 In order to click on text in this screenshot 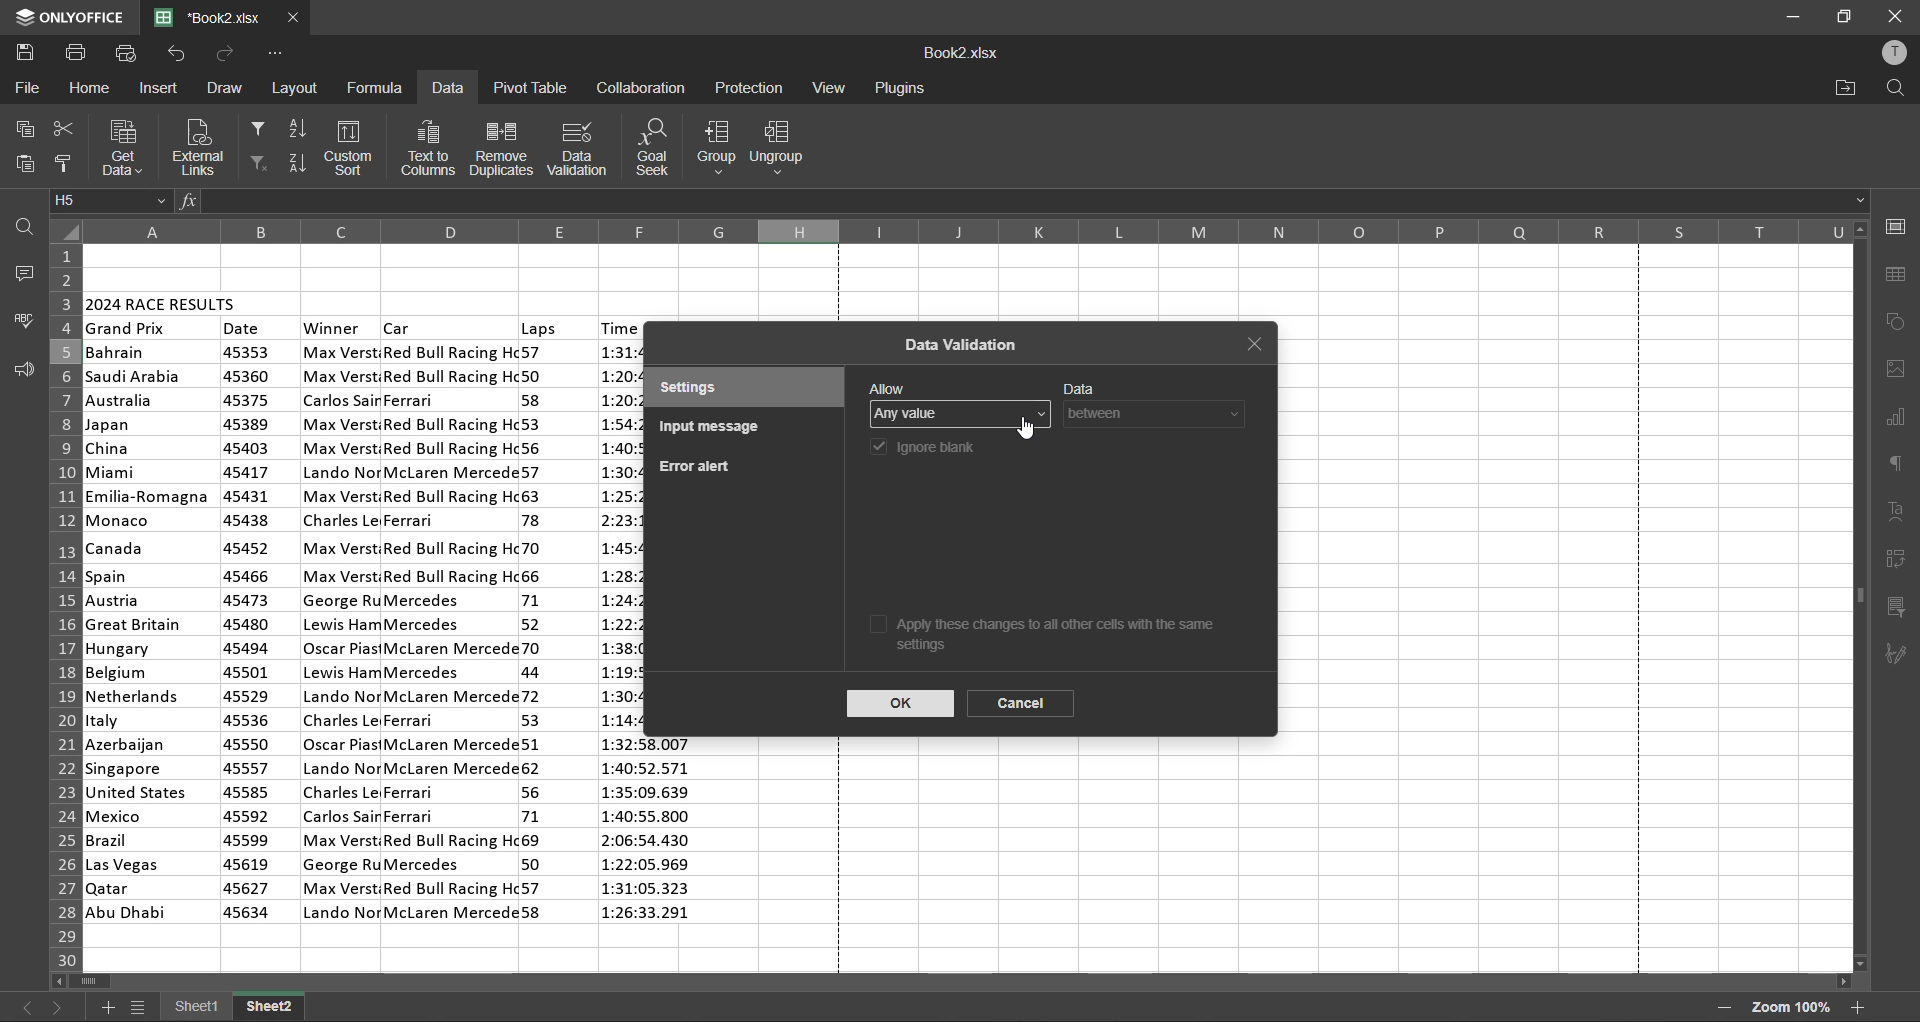, I will do `click(1898, 512)`.